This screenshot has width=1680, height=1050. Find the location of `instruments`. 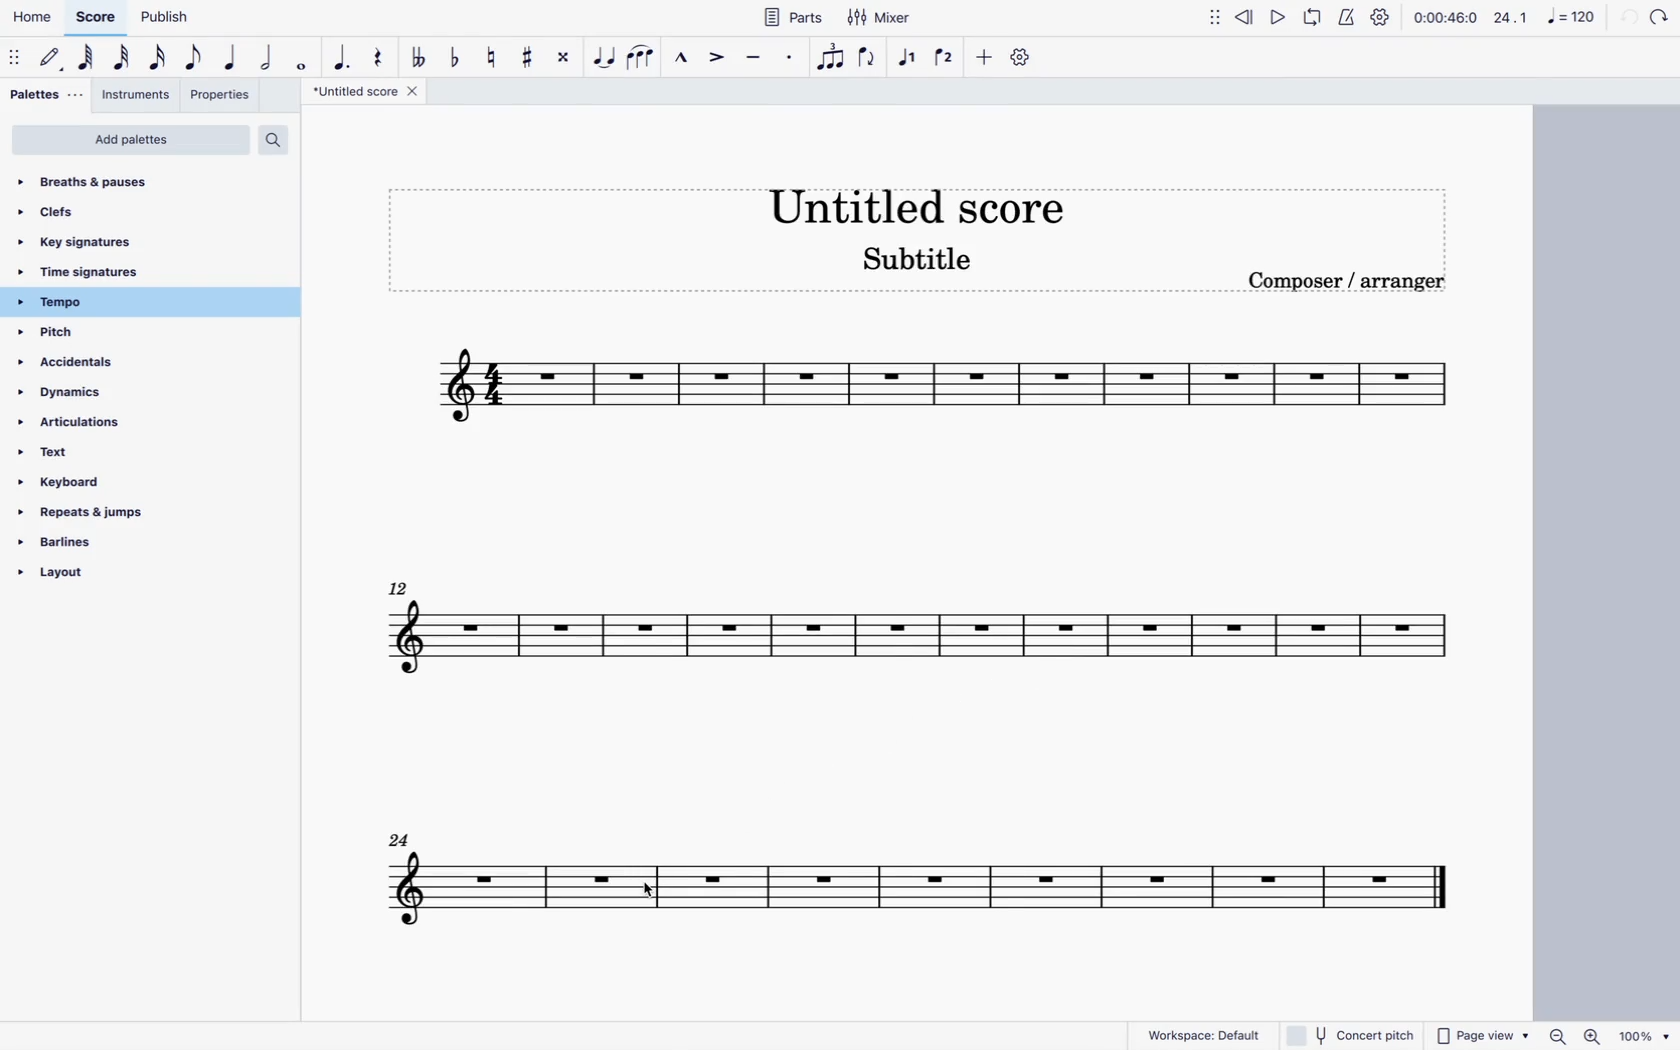

instruments is located at coordinates (137, 96).